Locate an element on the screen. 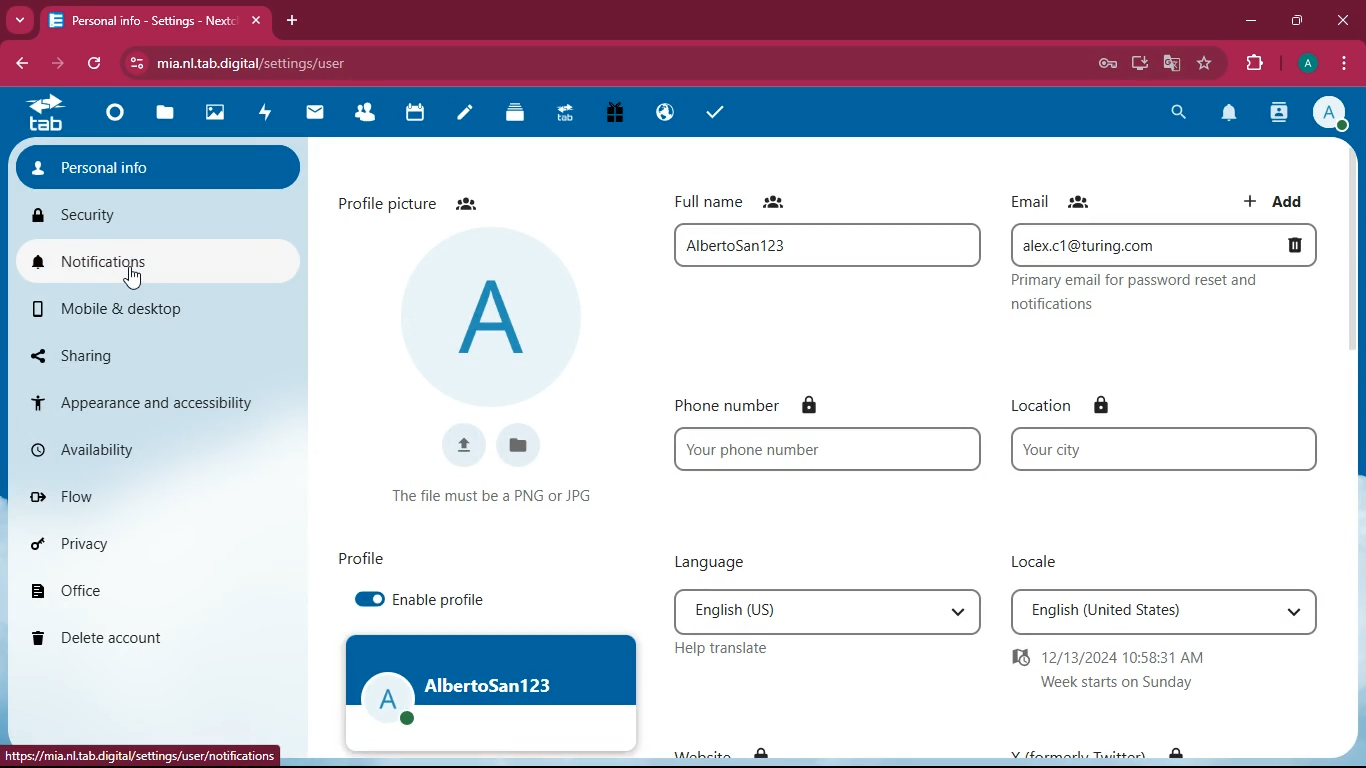 The height and width of the screenshot is (768, 1366). office is located at coordinates (149, 592).